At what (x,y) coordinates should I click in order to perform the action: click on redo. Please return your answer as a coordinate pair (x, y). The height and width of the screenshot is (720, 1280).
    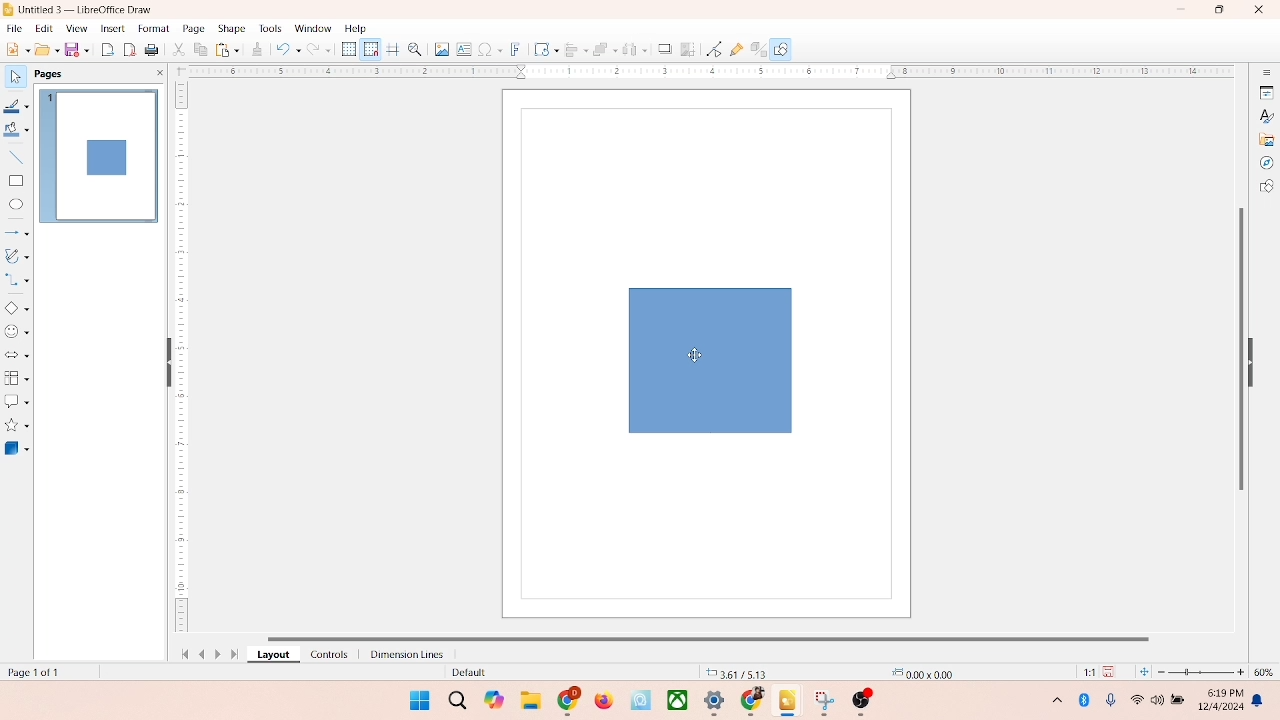
    Looking at the image, I should click on (323, 51).